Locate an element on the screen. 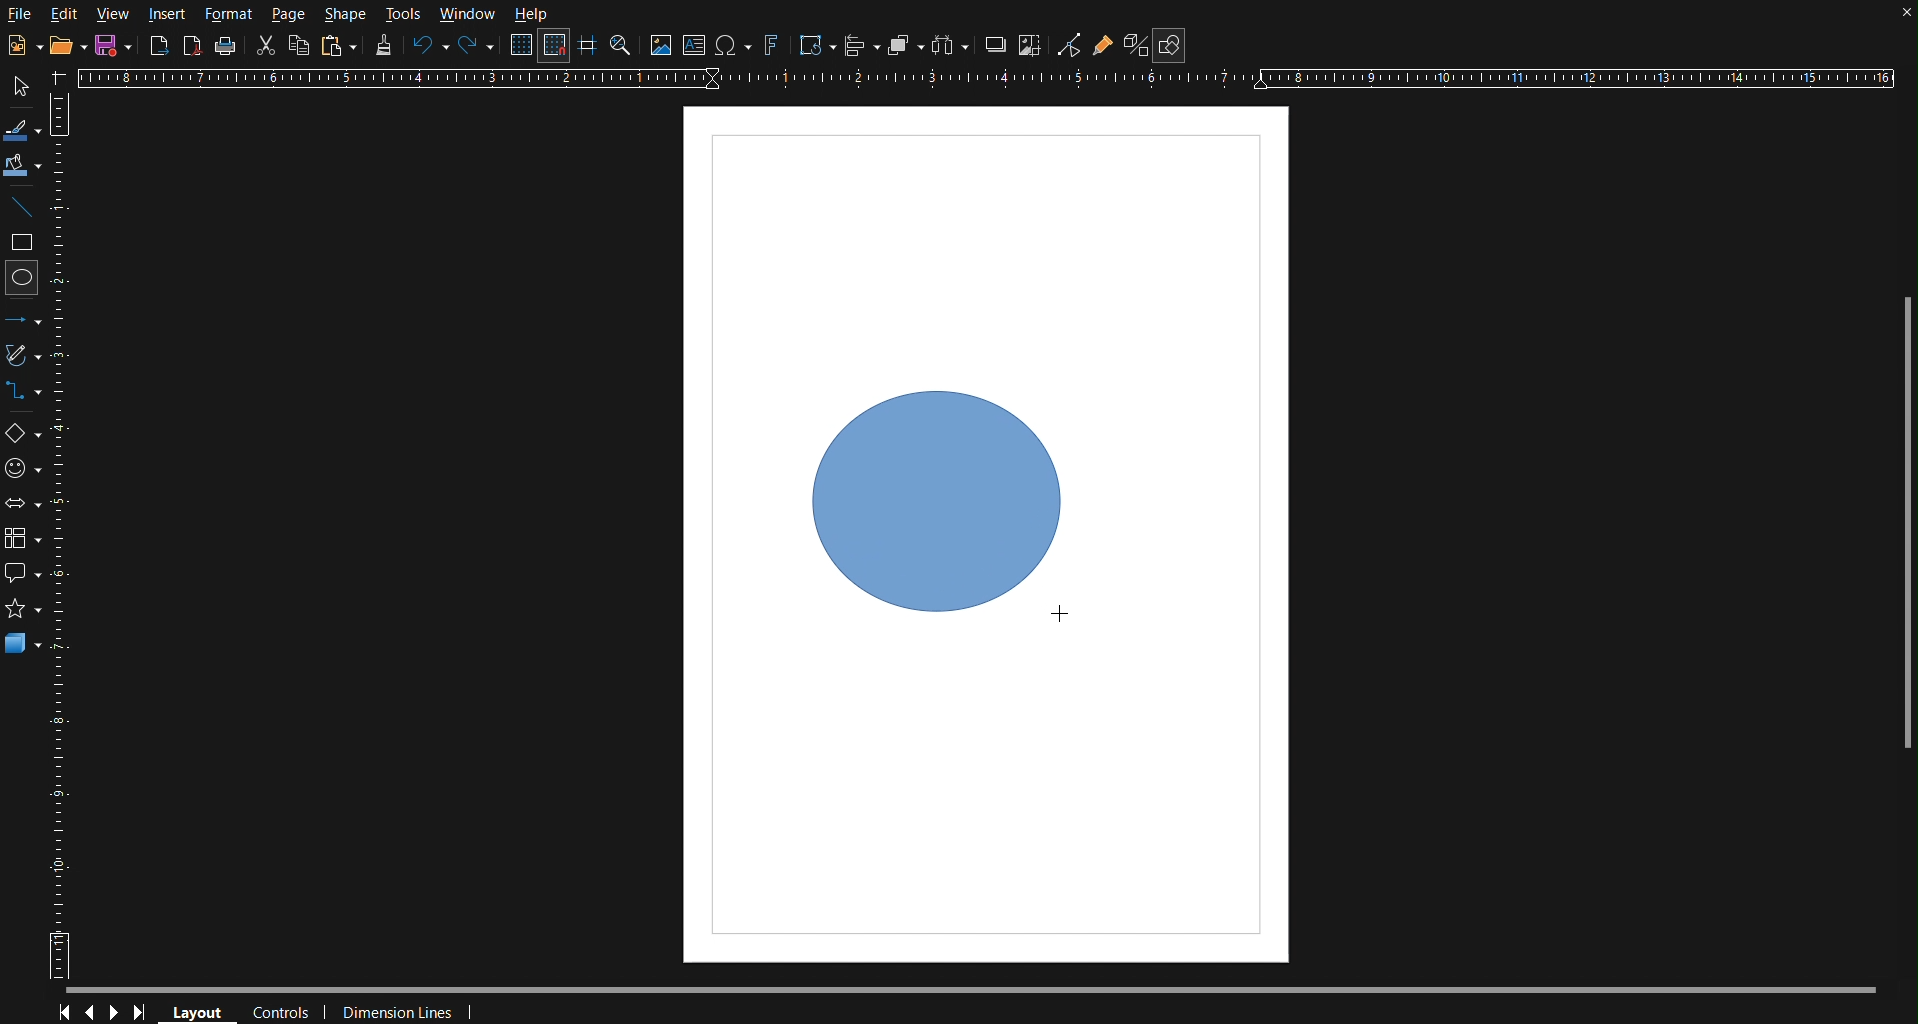 Image resolution: width=1918 pixels, height=1024 pixels. Connectors is located at coordinates (25, 391).